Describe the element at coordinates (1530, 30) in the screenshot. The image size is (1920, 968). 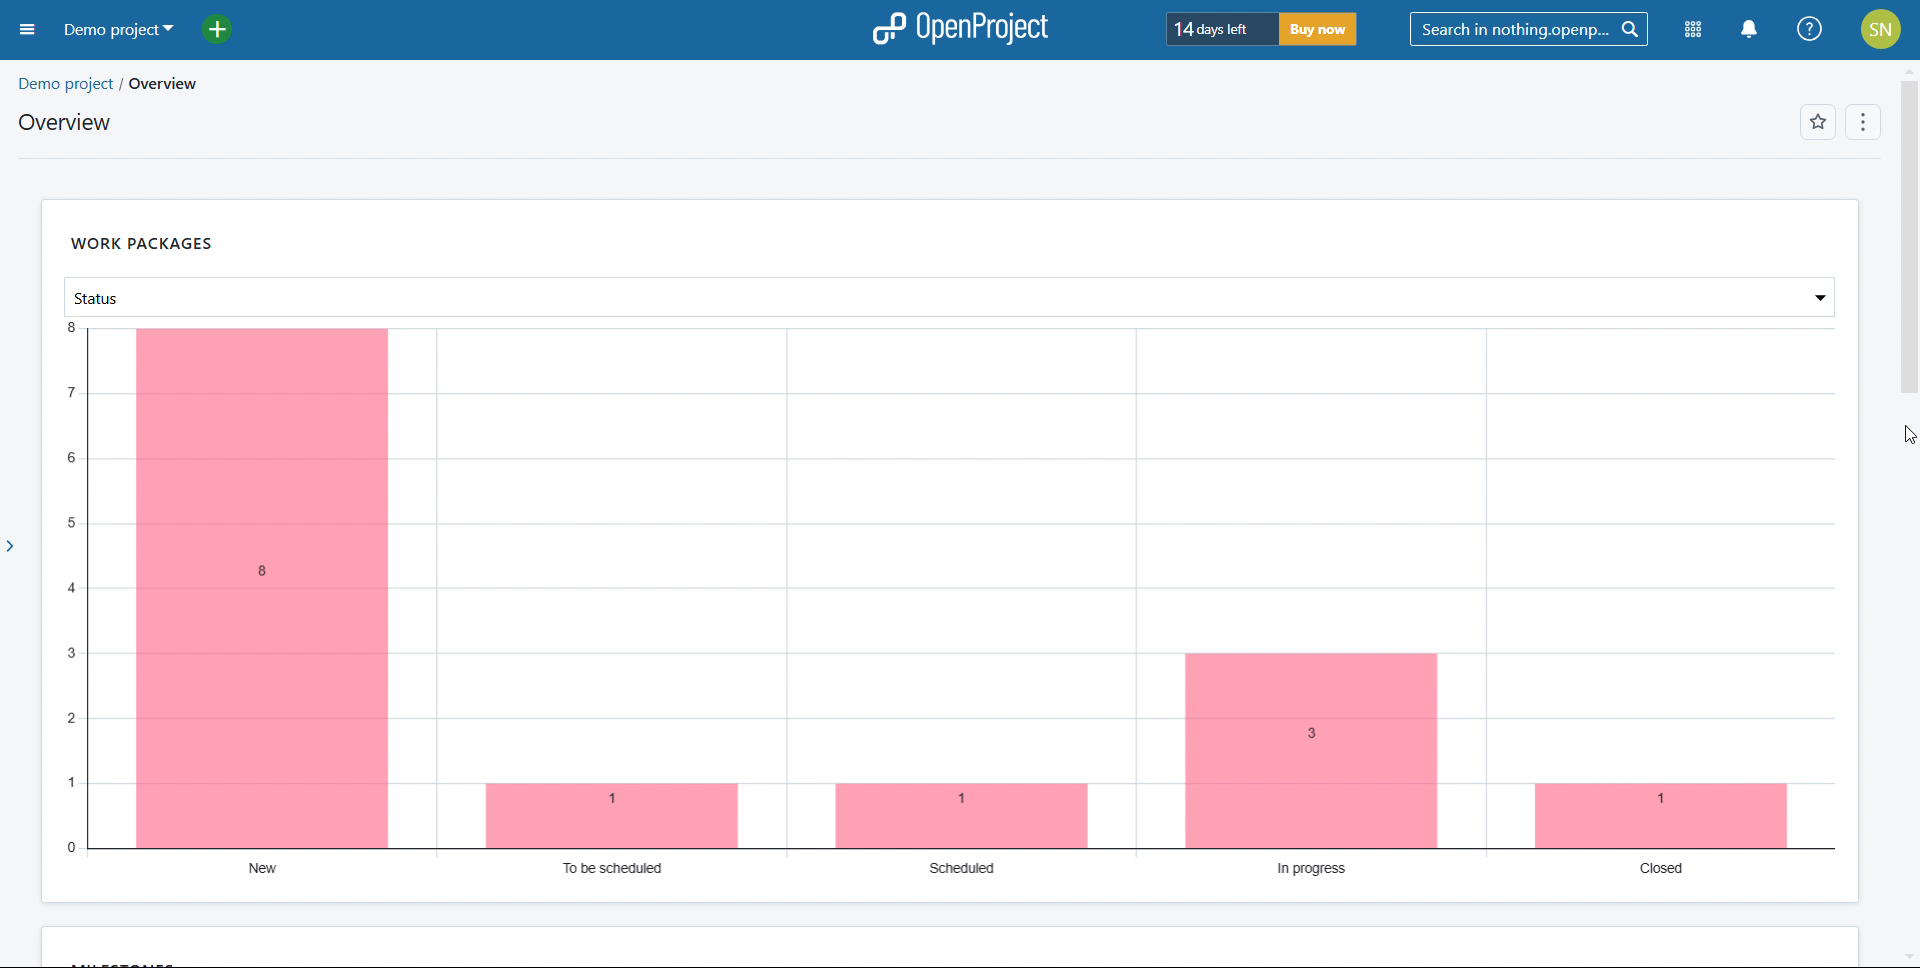
I see `search` at that location.